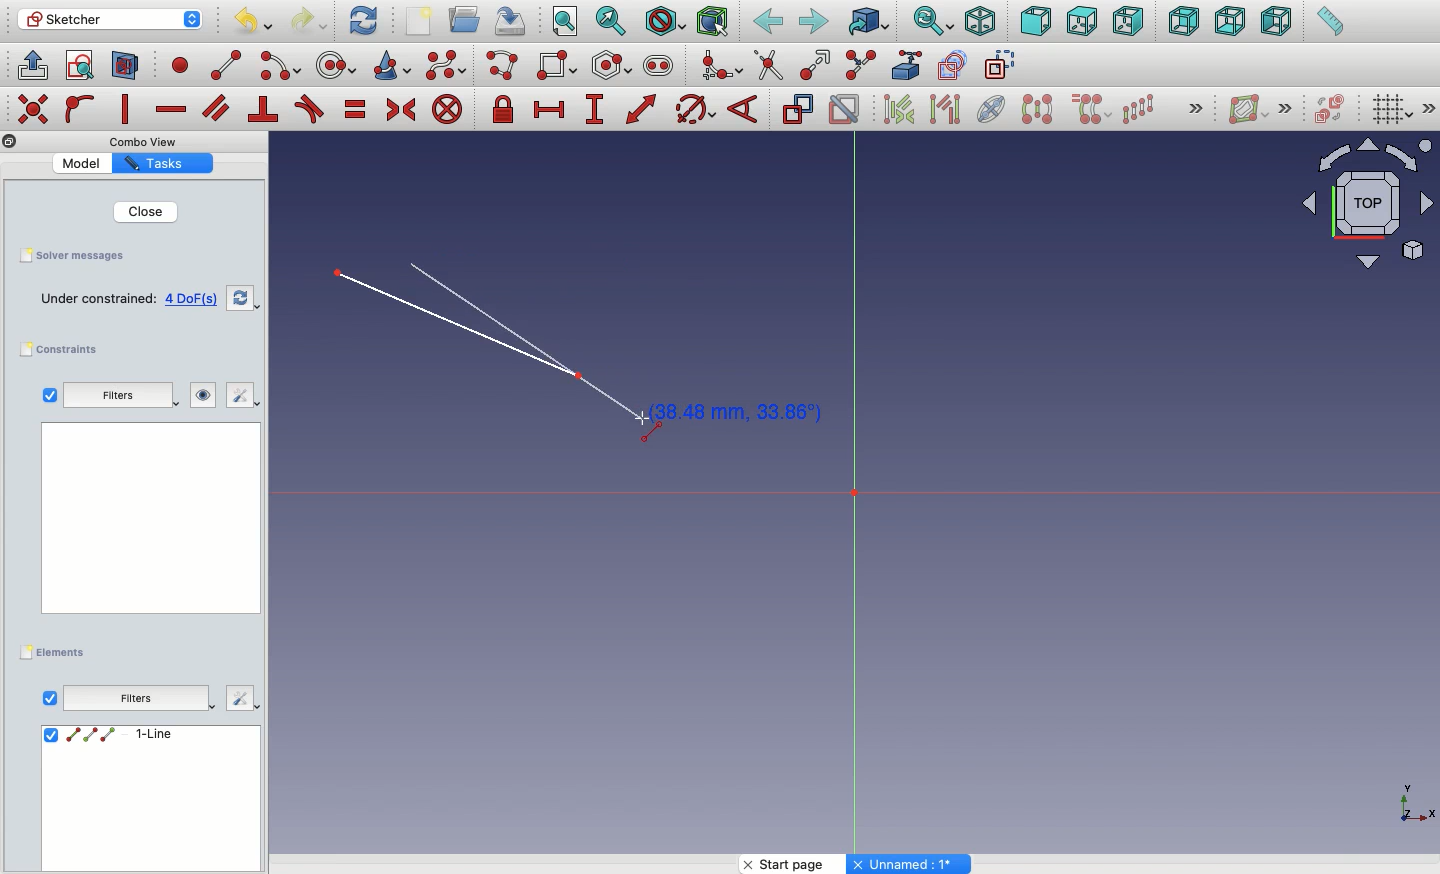 The height and width of the screenshot is (874, 1440). Describe the element at coordinates (696, 109) in the screenshot. I see `Constrain Circle` at that location.